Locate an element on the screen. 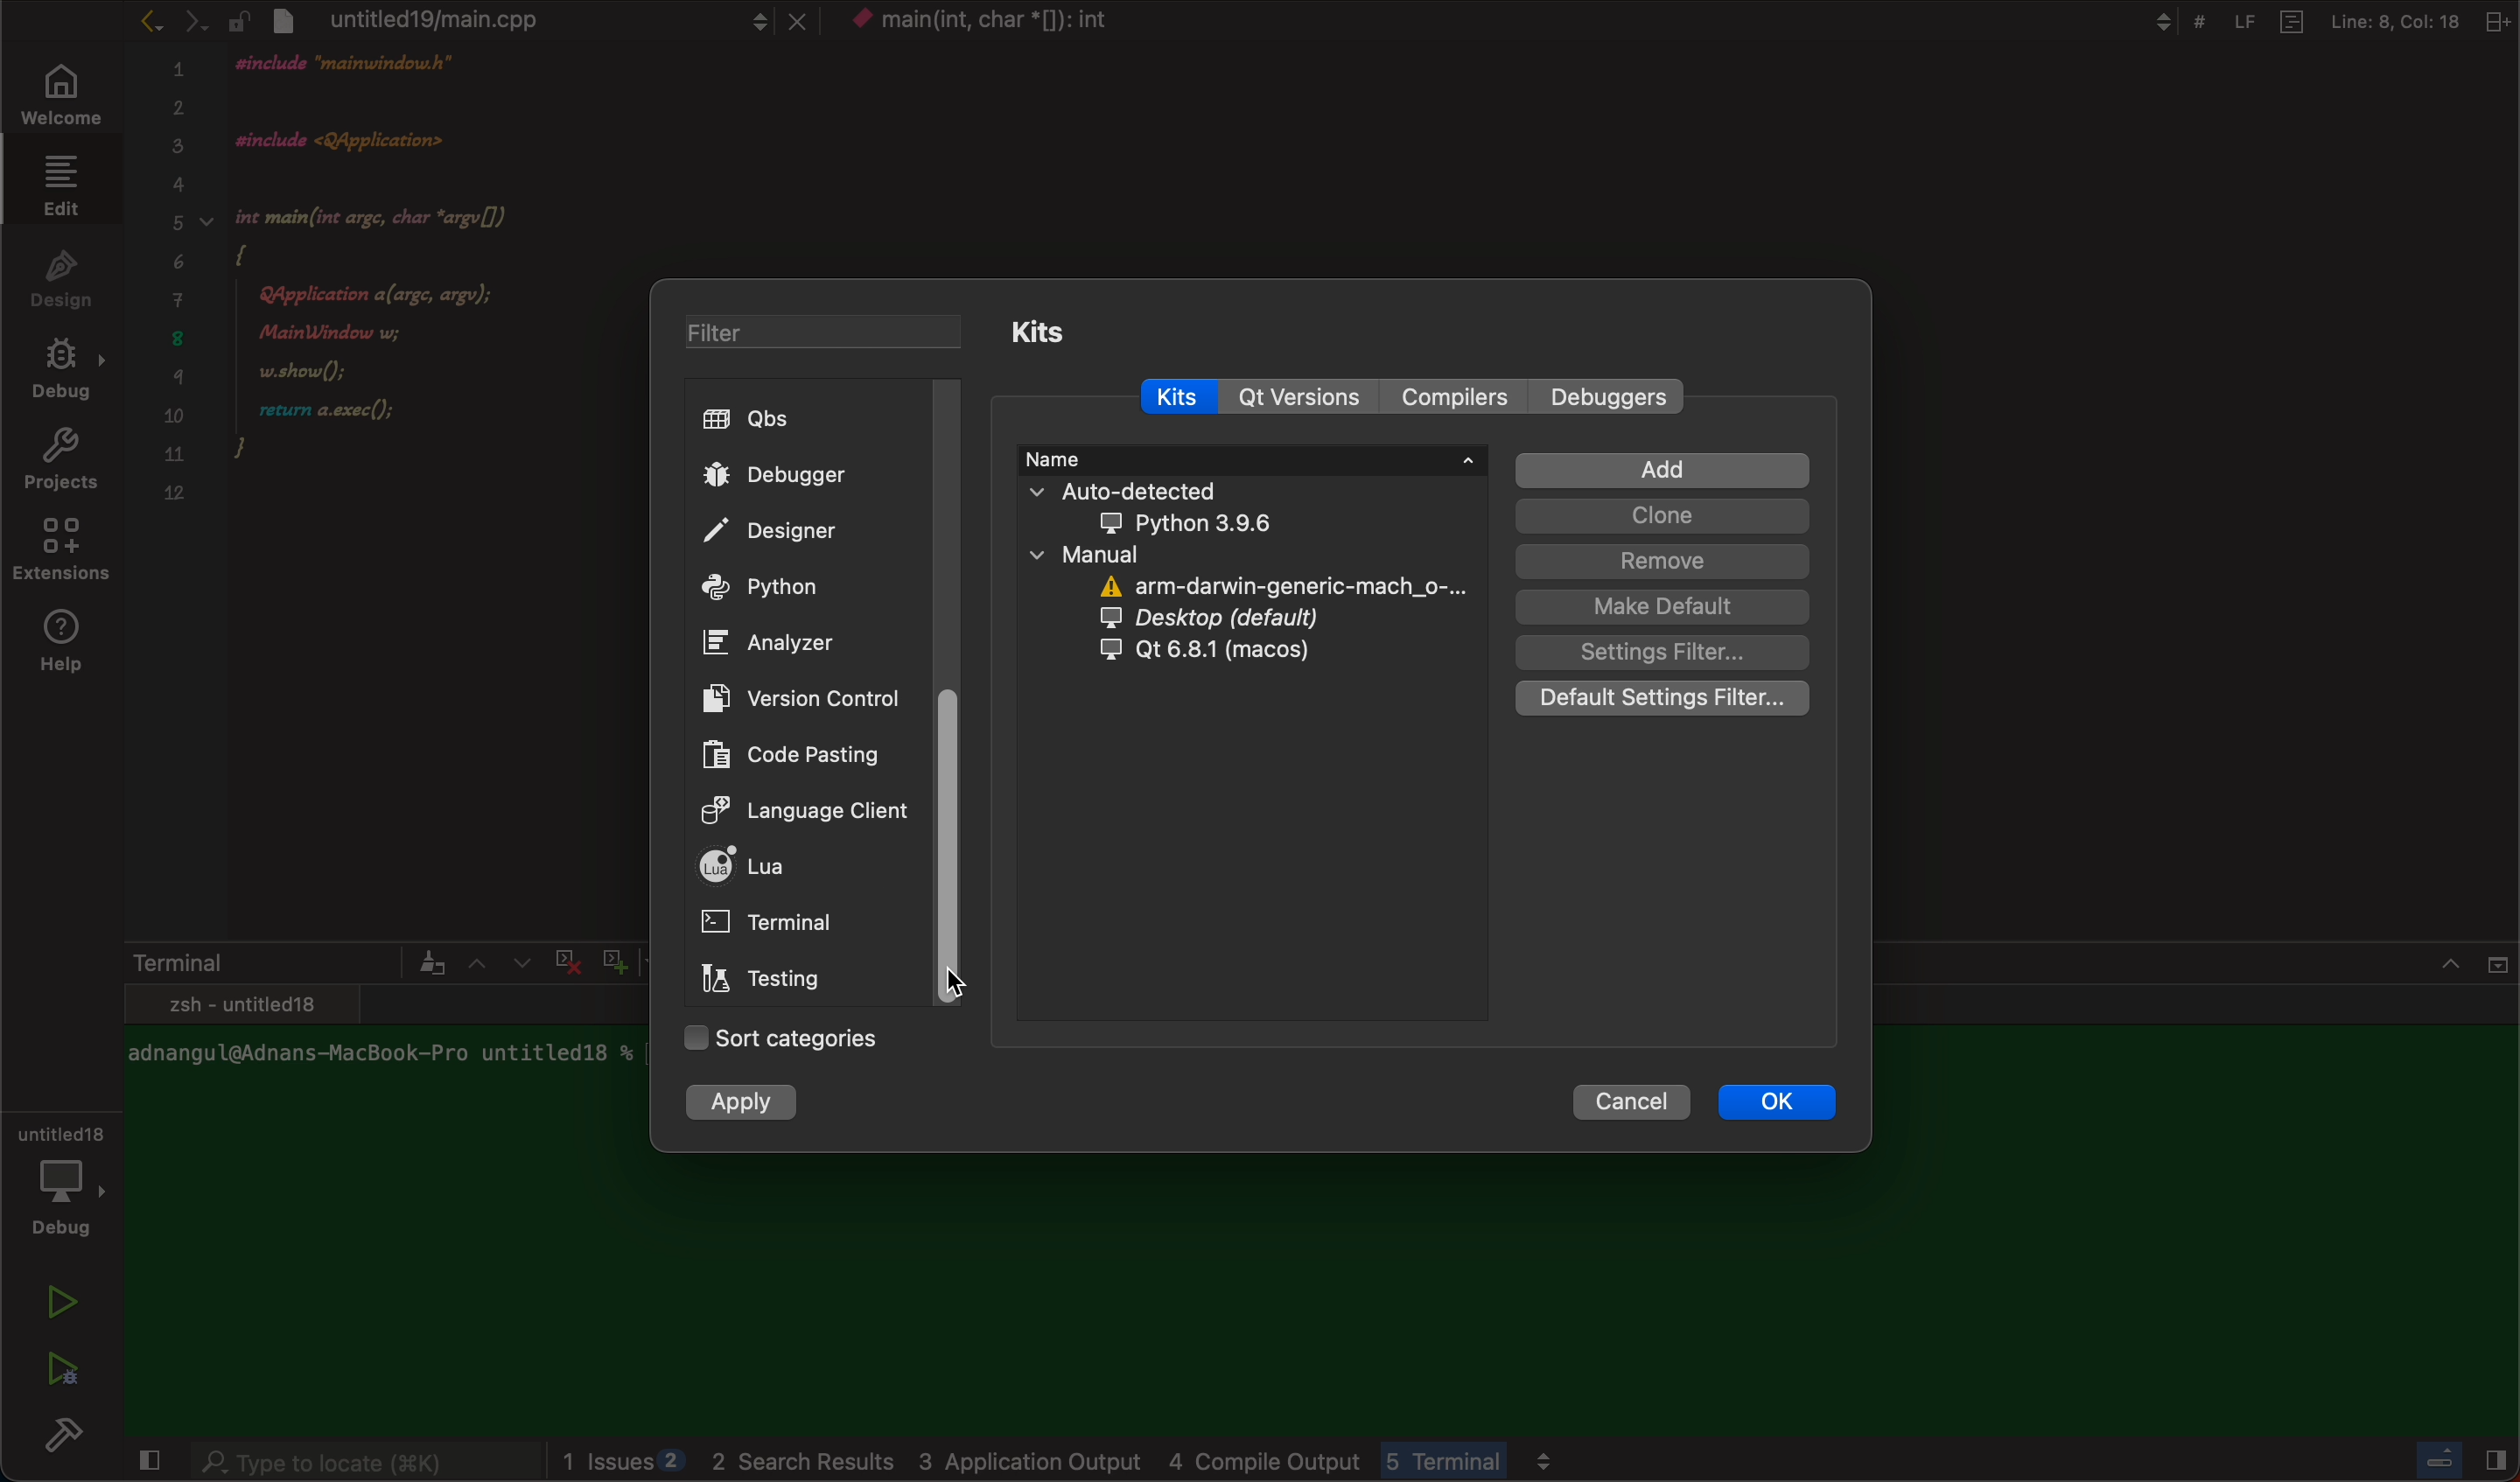  debugger is located at coordinates (809, 474).